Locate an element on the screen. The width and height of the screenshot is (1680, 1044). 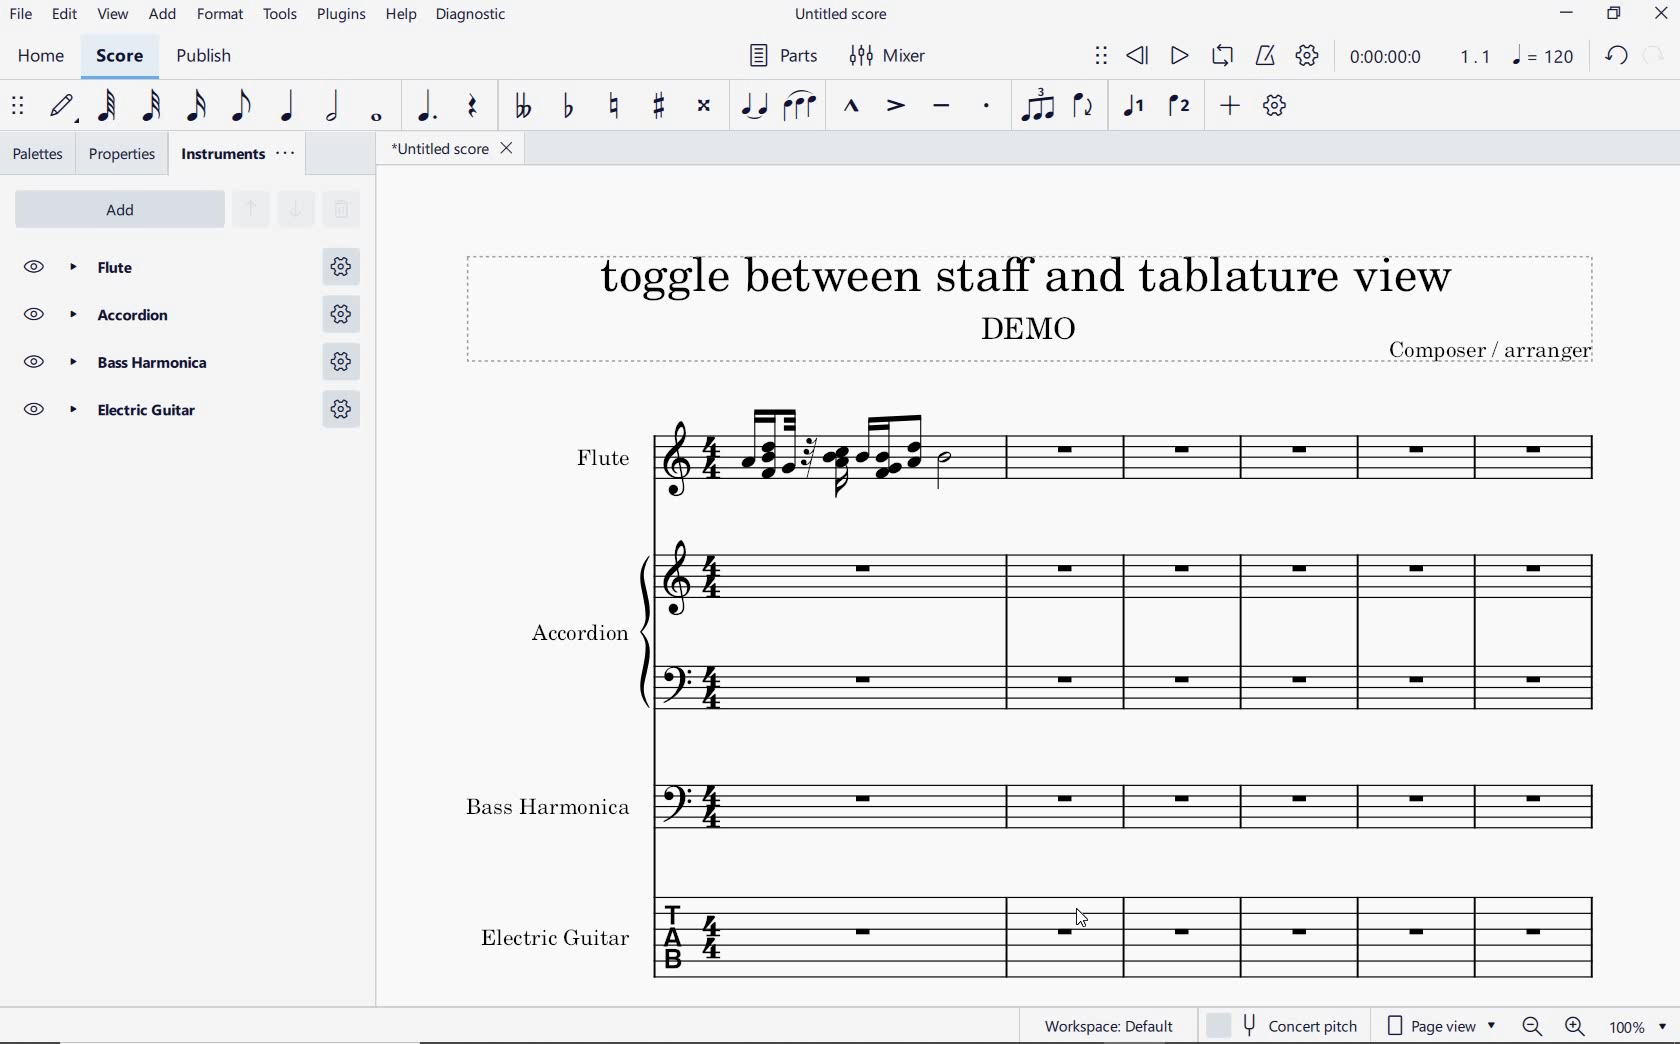
toggle sharp is located at coordinates (659, 107).